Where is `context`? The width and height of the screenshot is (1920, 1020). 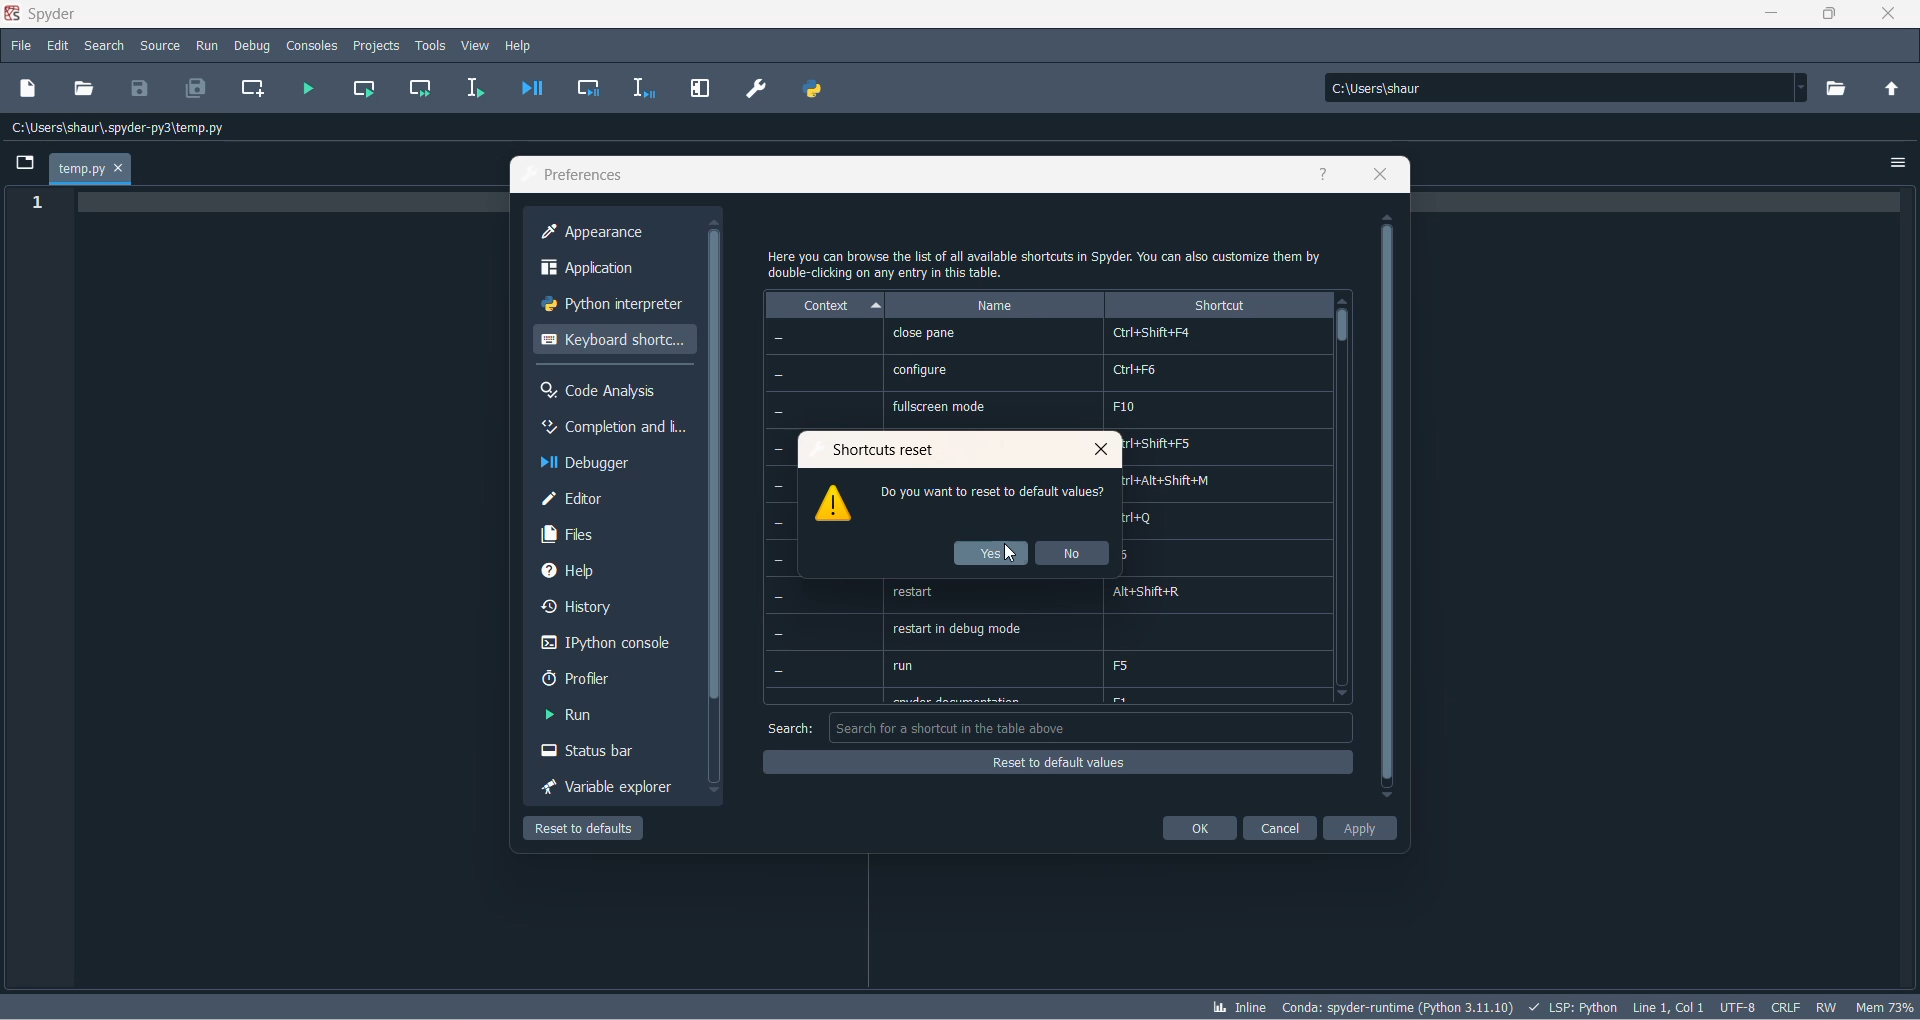
context is located at coordinates (824, 305).